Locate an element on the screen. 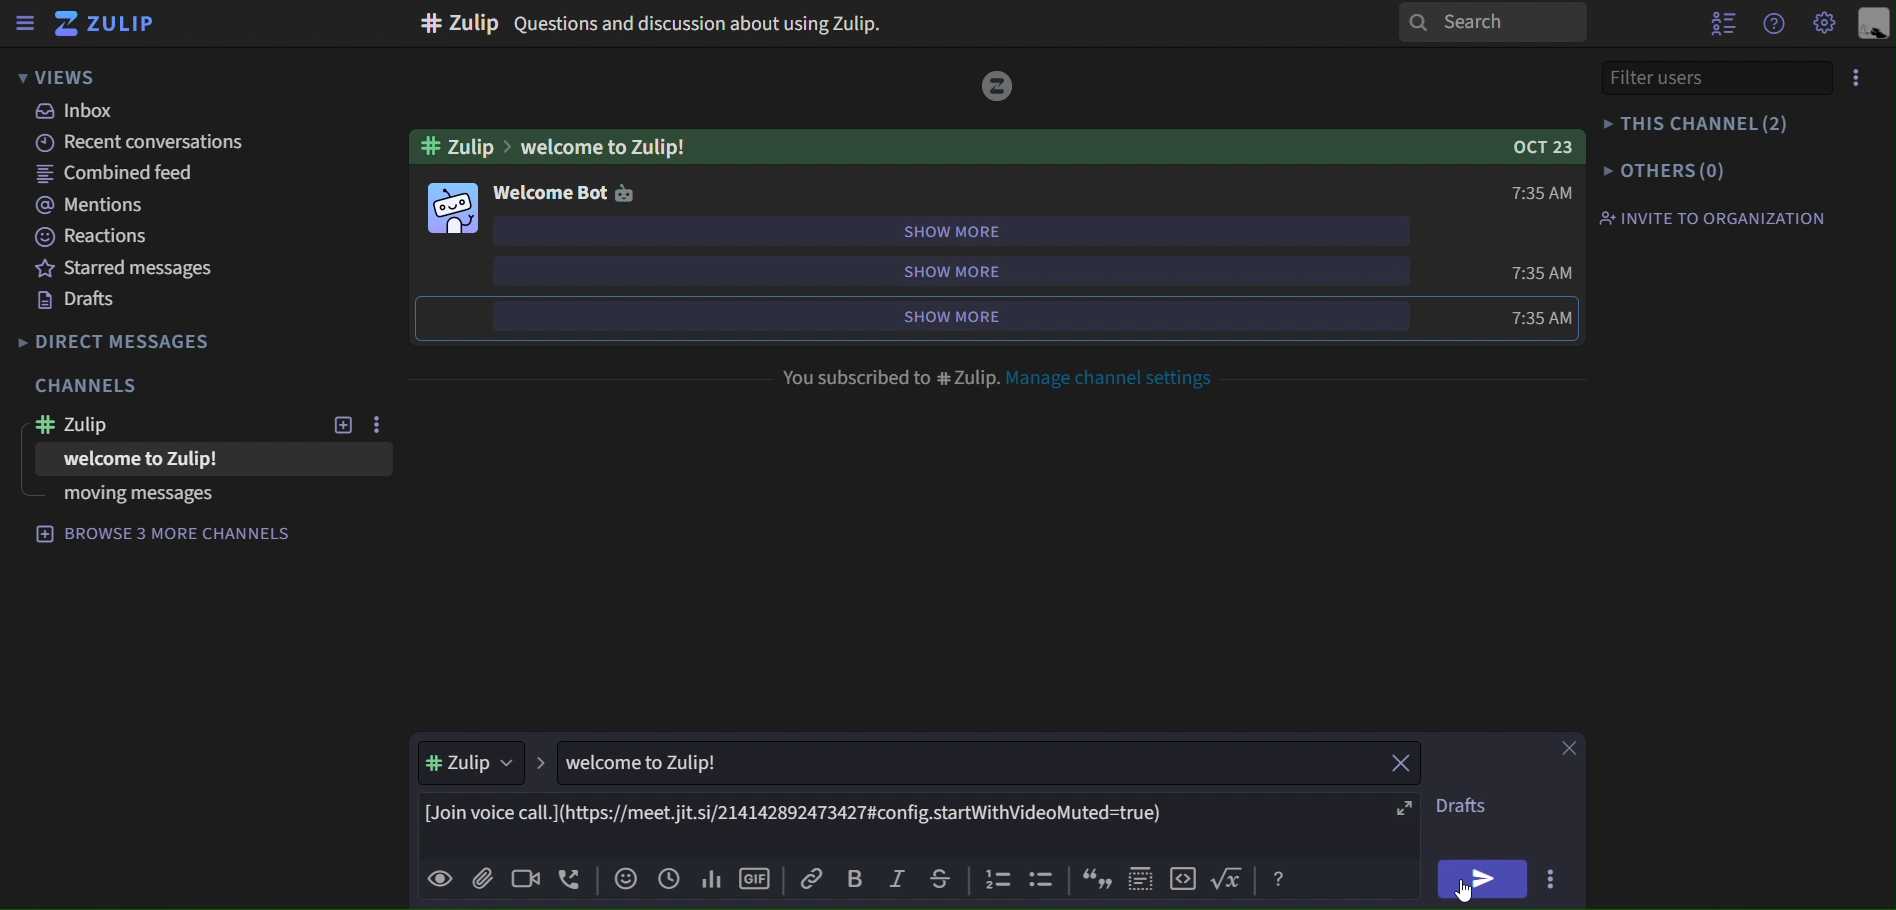 The image size is (1896, 910). others is located at coordinates (1664, 172).